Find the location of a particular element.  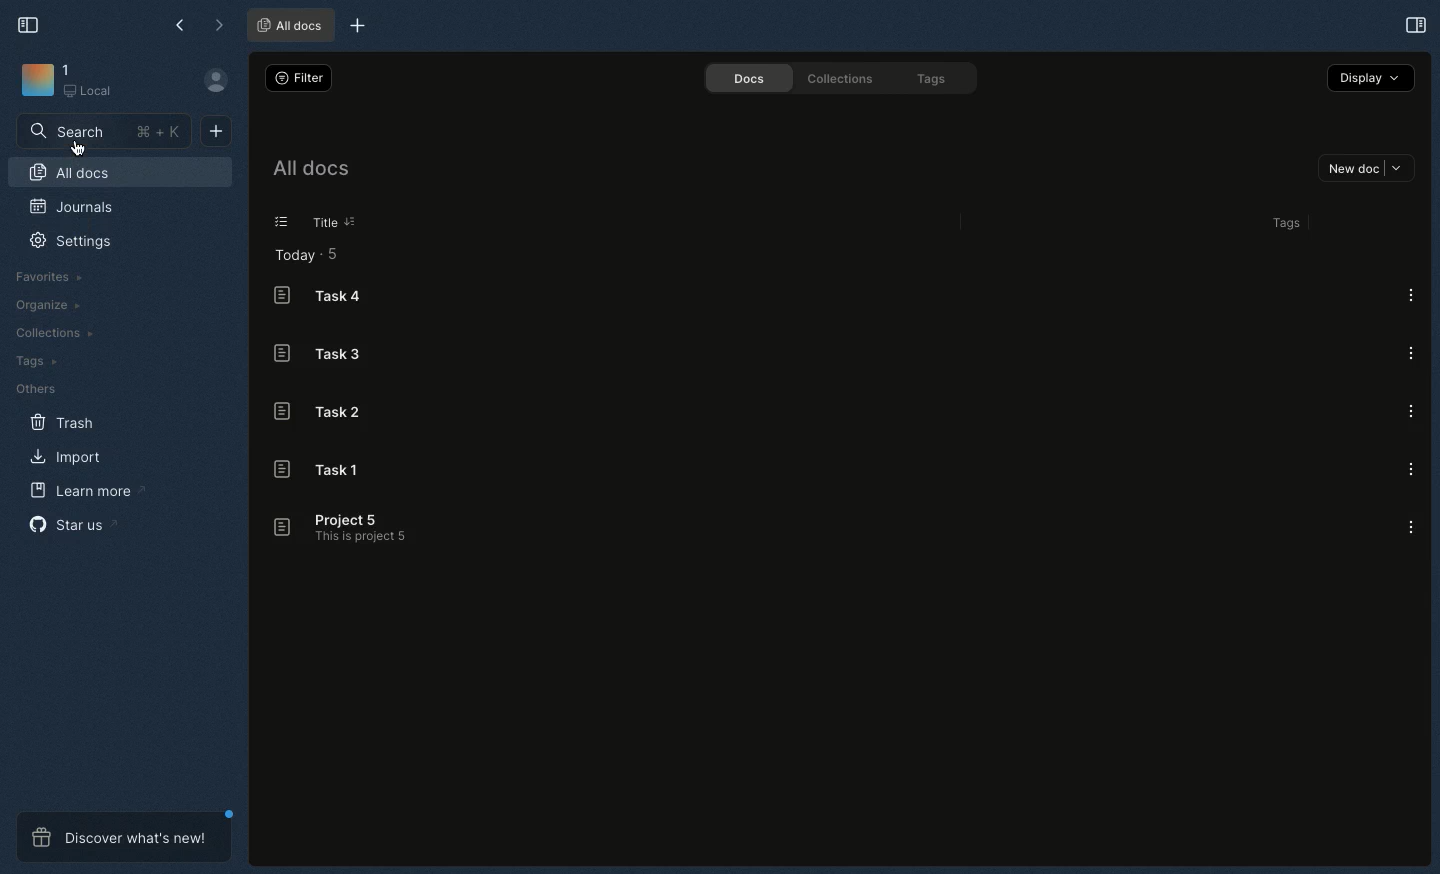

Options is located at coordinates (1410, 411).